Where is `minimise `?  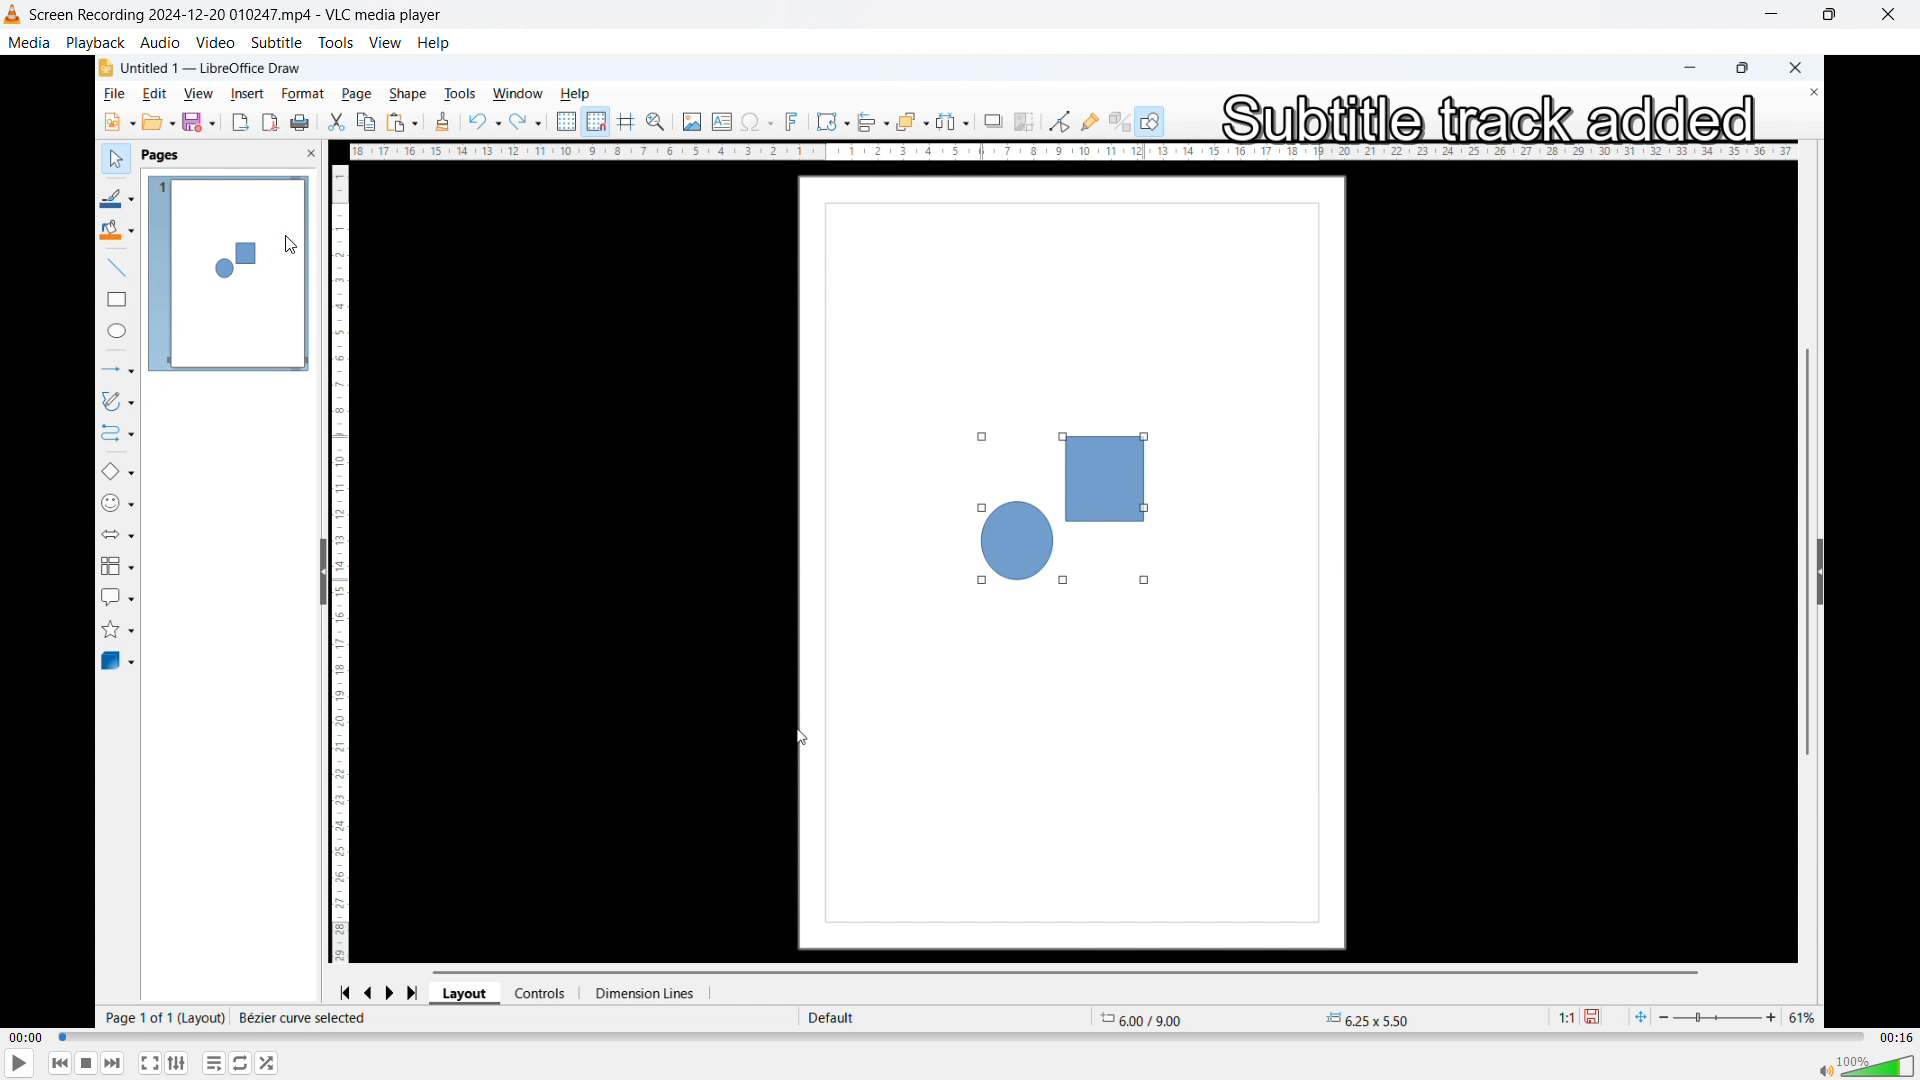 minimise  is located at coordinates (1769, 16).